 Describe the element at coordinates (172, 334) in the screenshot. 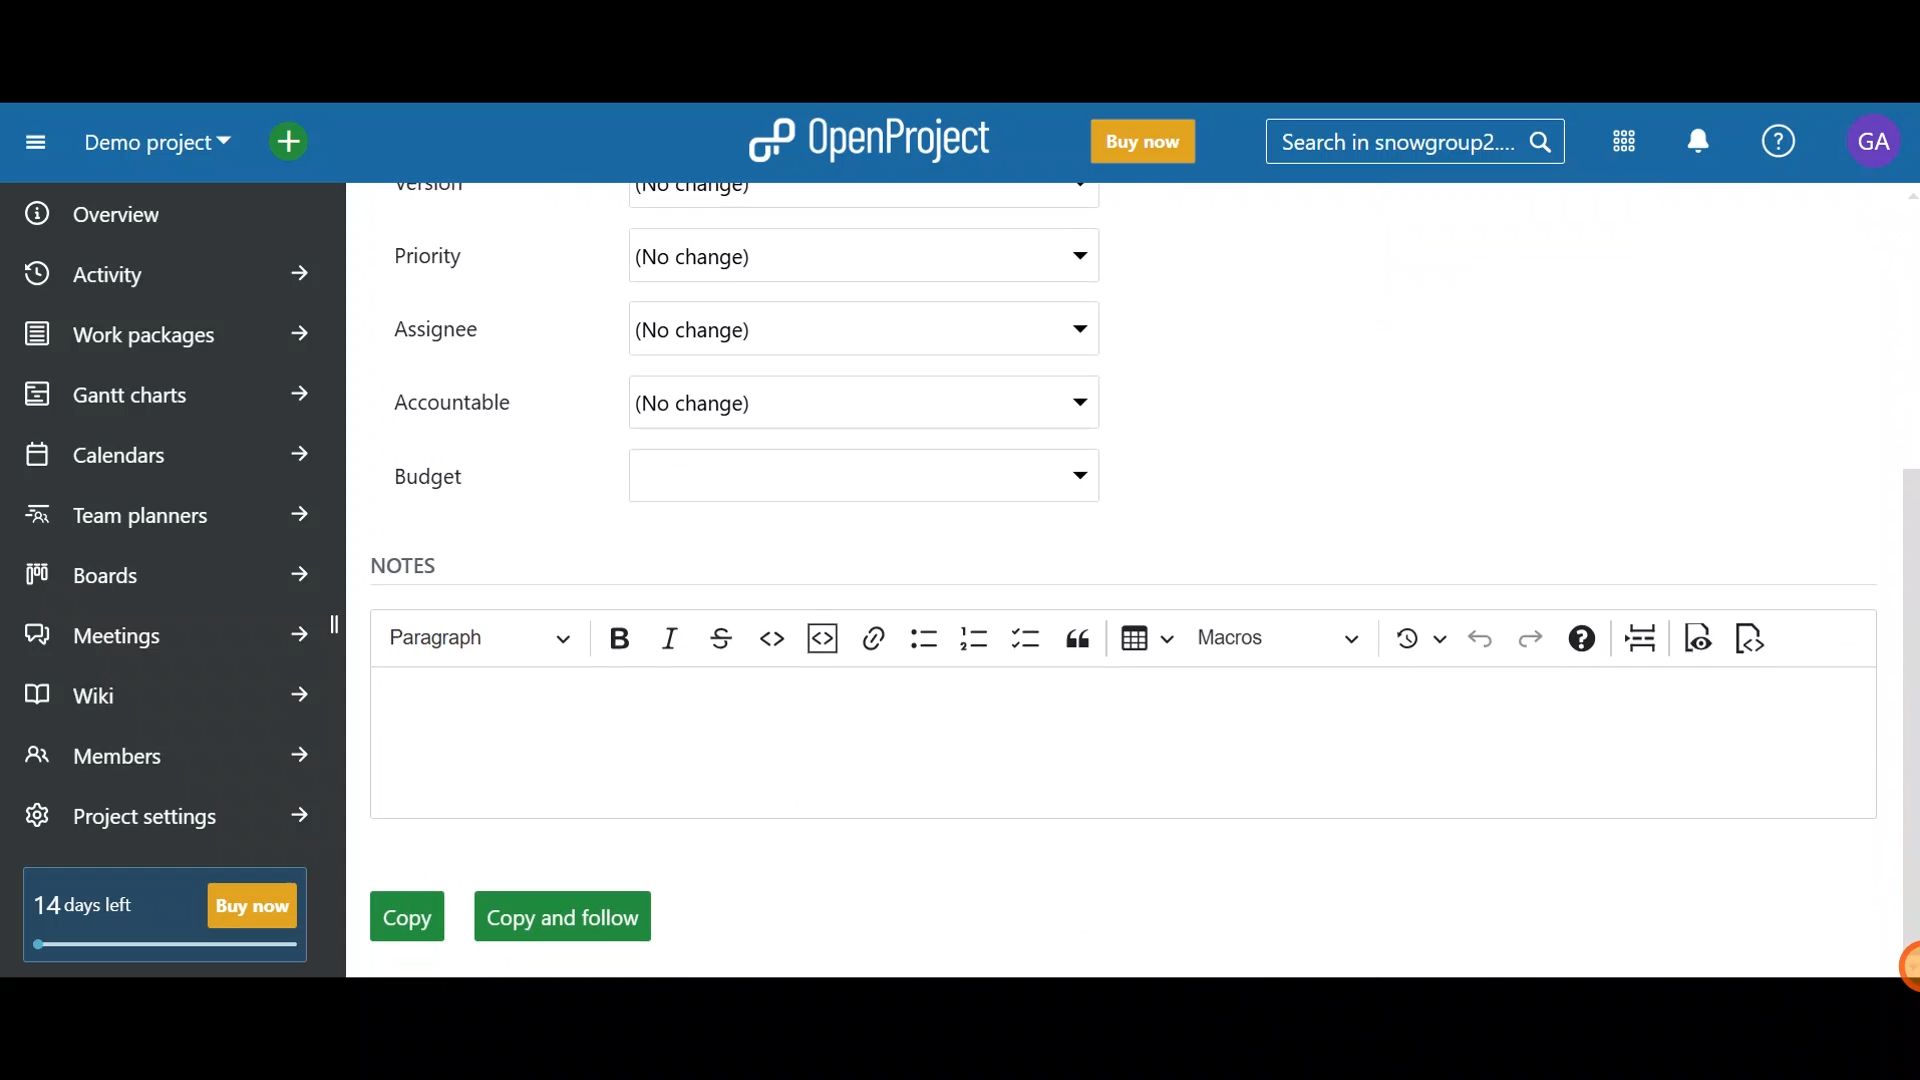

I see `Work packages` at that location.